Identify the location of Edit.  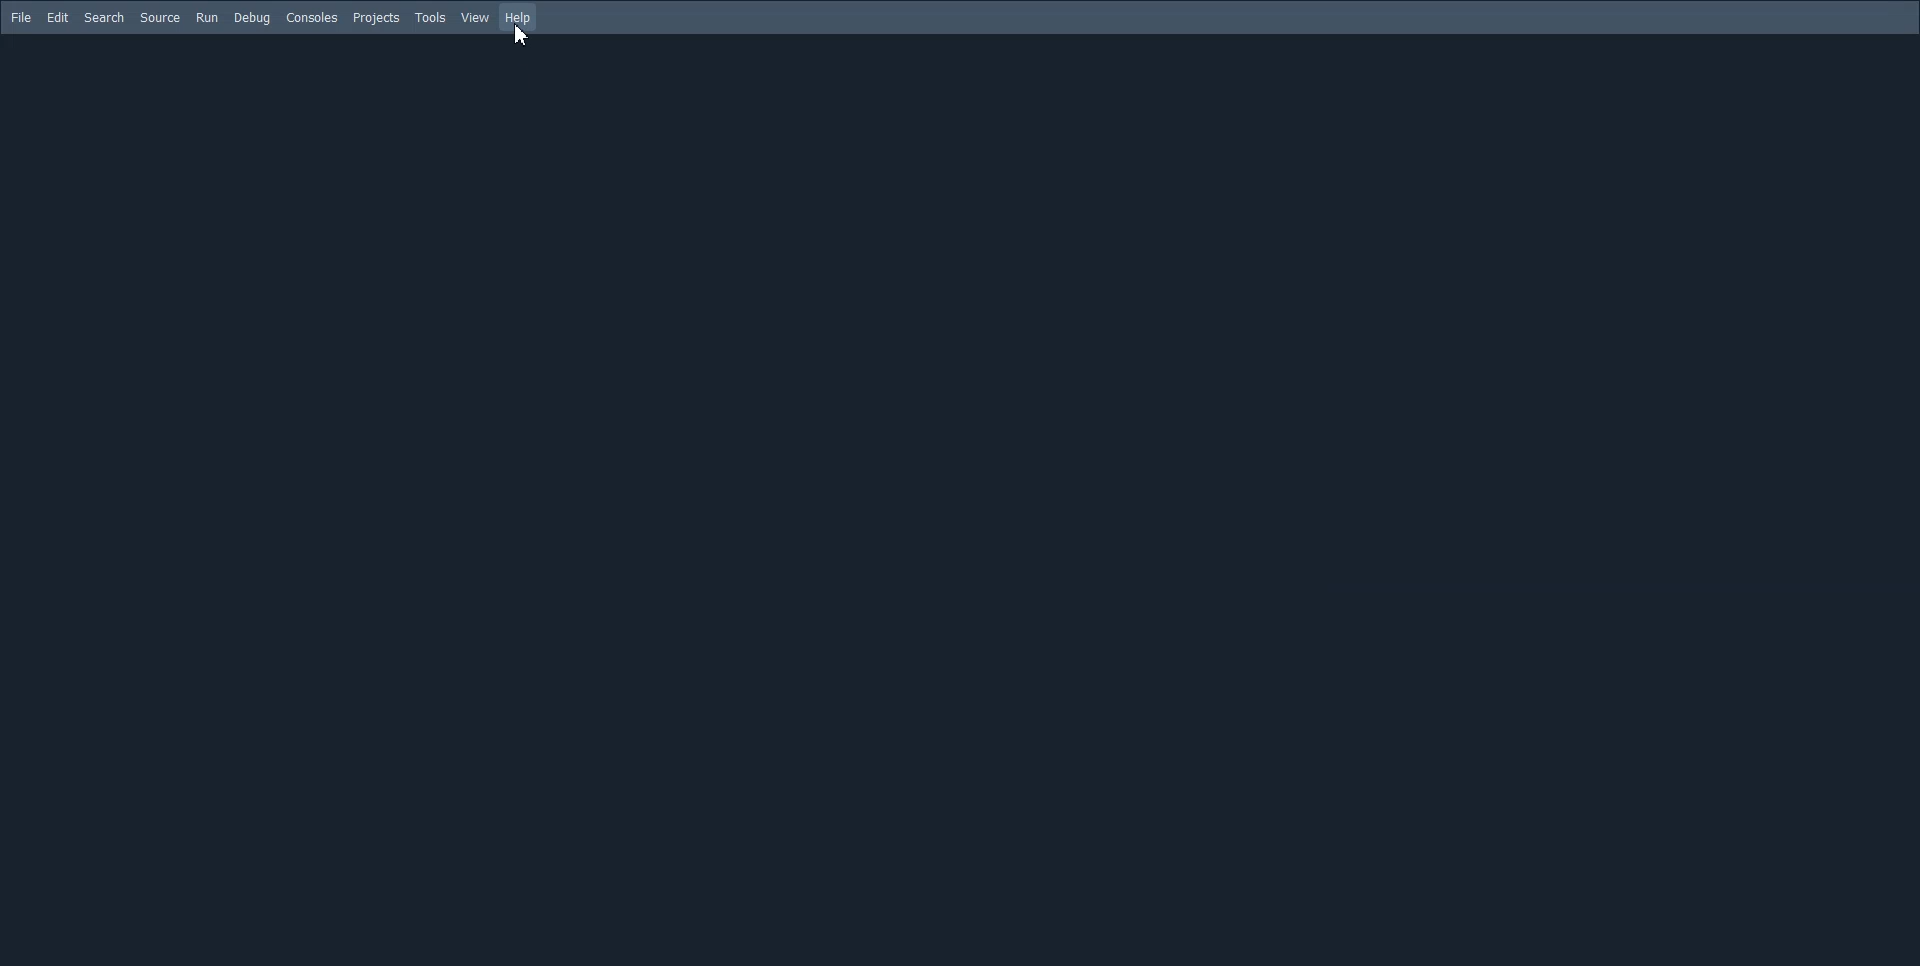
(58, 16).